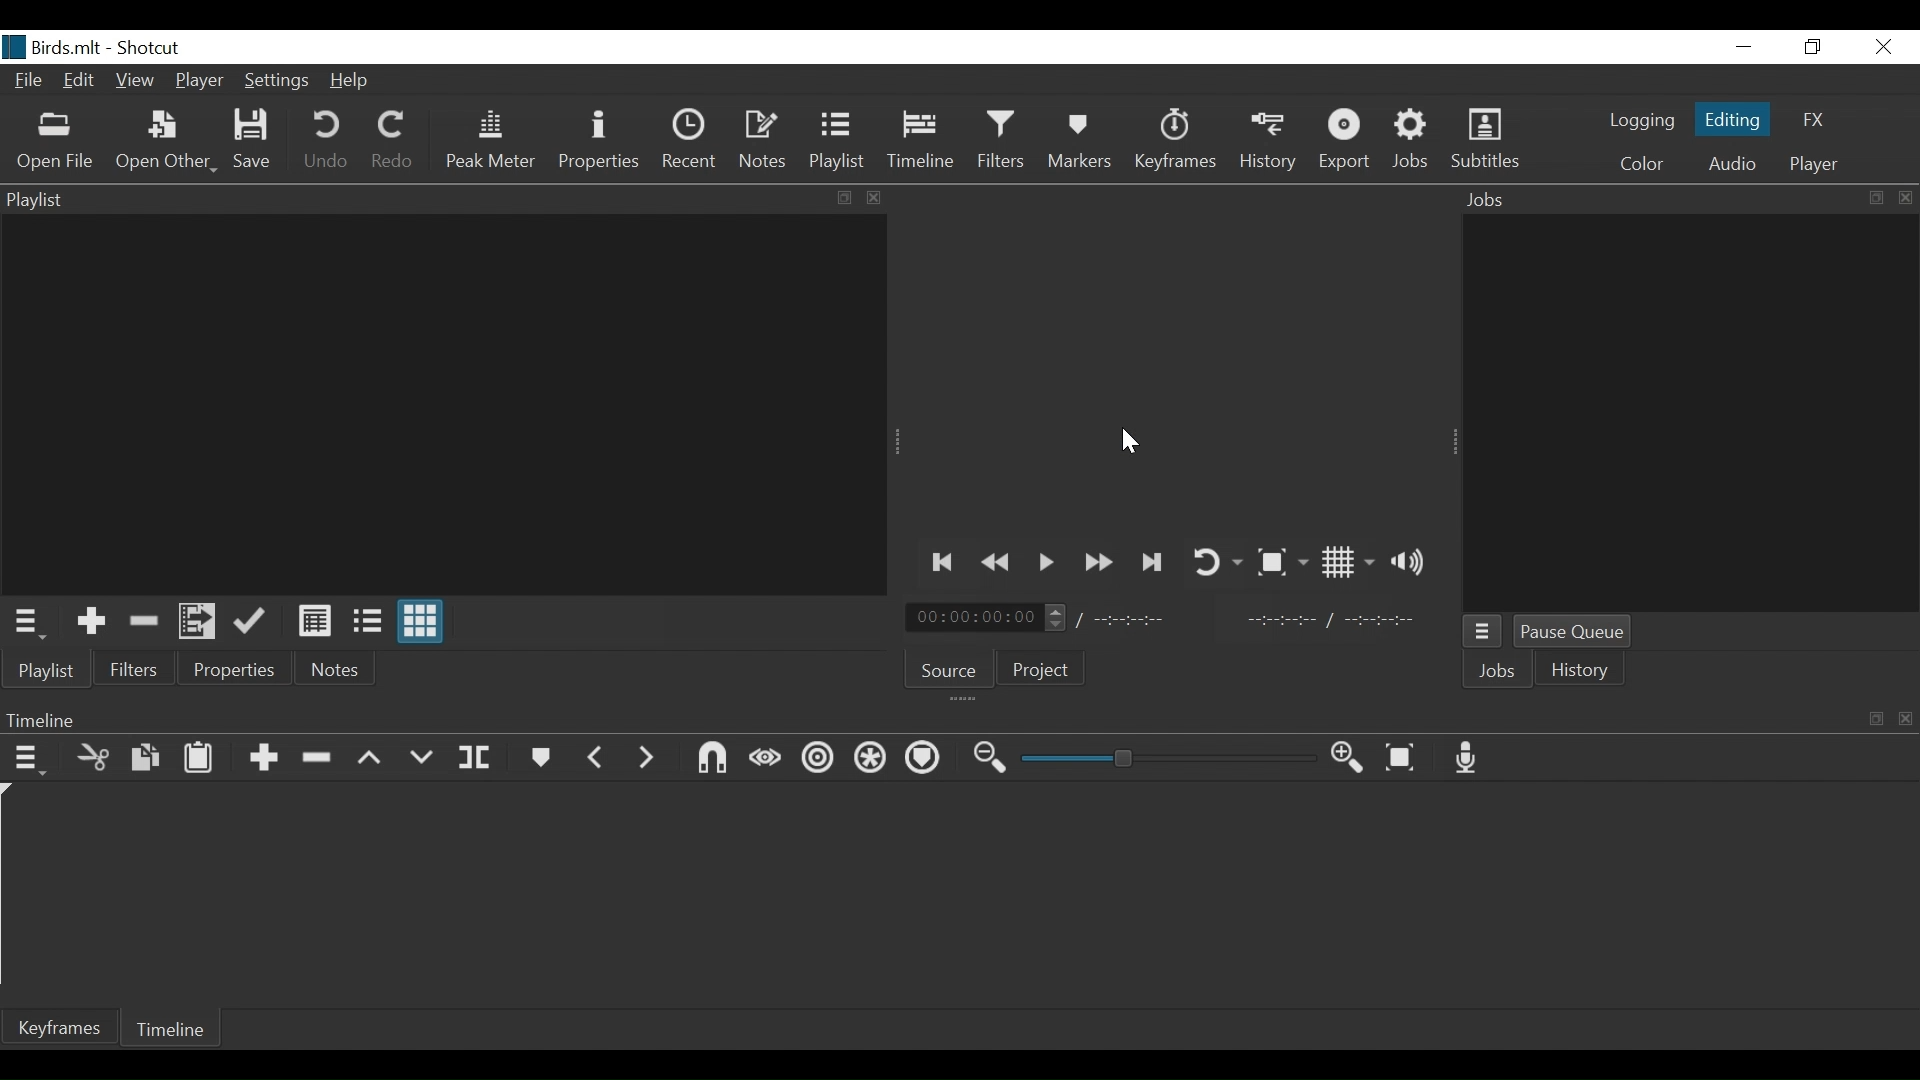  I want to click on Audio, so click(1731, 163).